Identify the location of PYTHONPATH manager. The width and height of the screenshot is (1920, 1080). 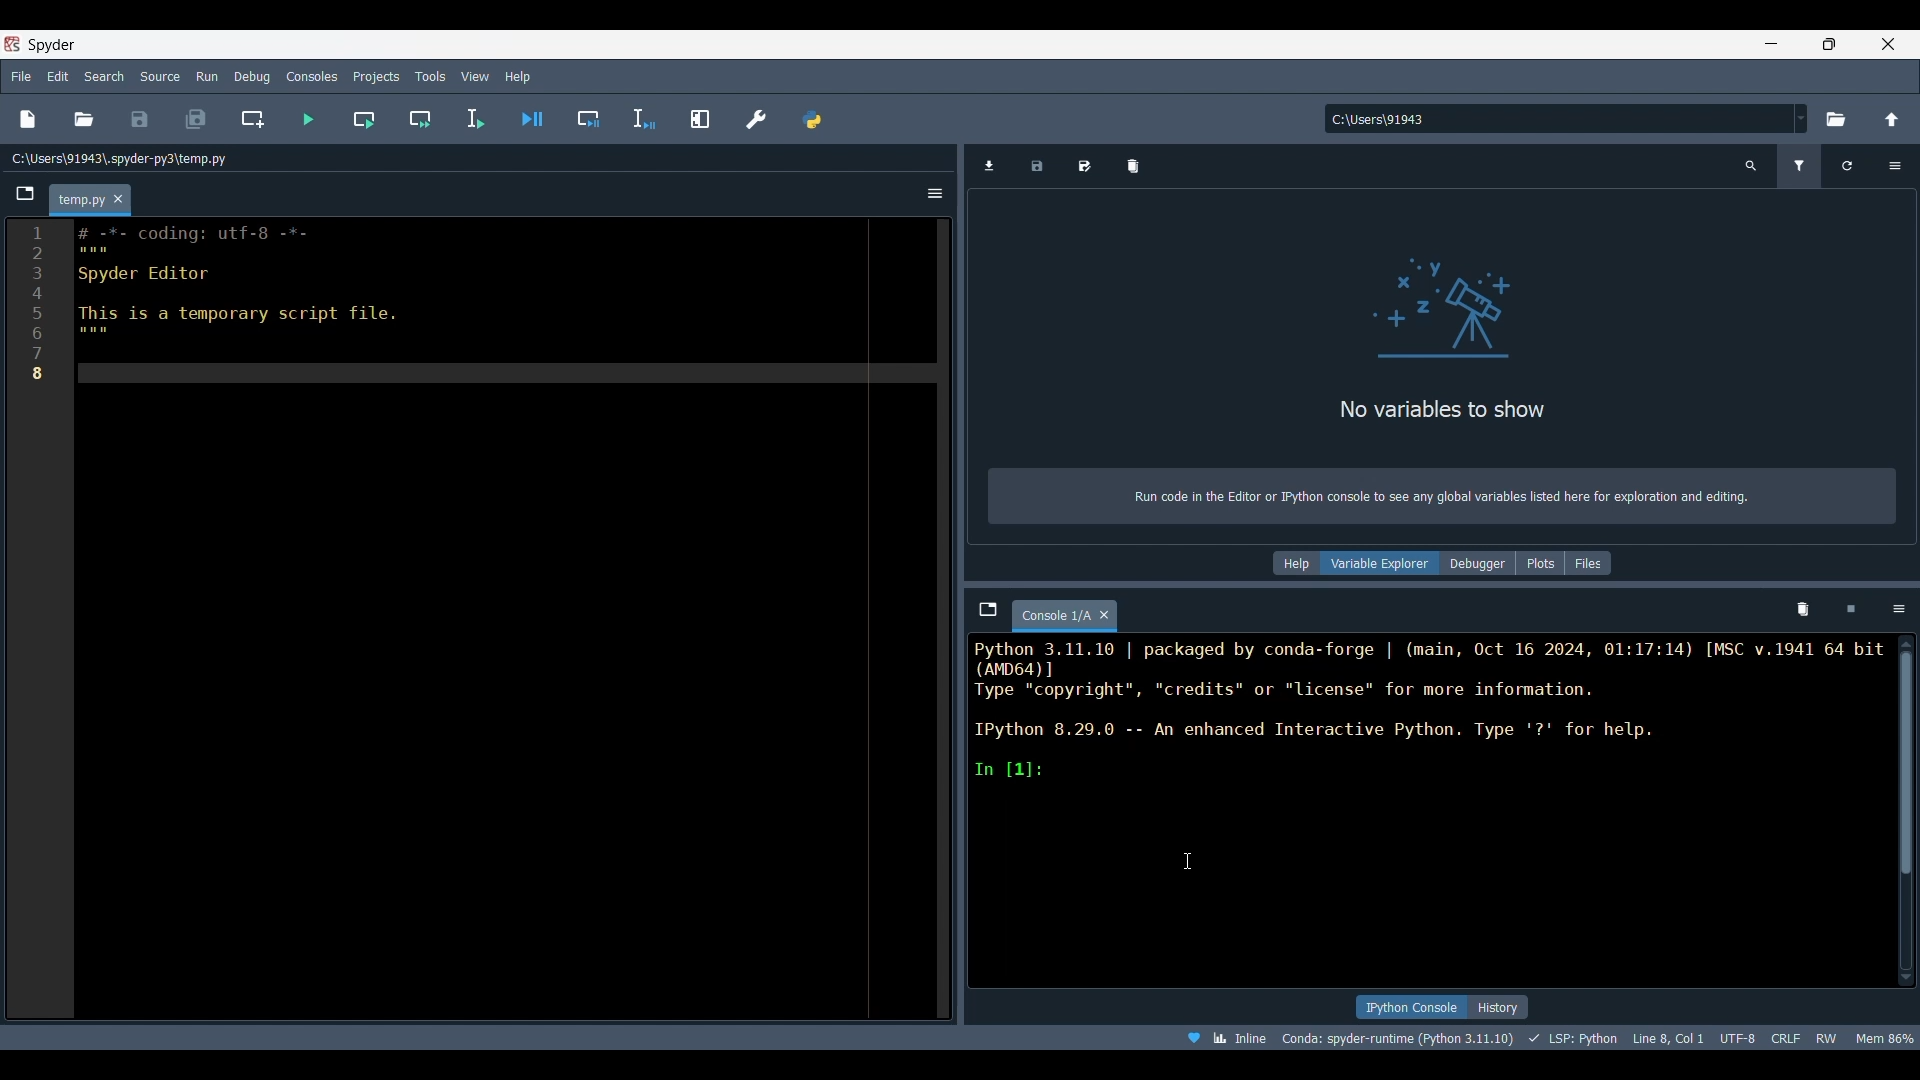
(811, 119).